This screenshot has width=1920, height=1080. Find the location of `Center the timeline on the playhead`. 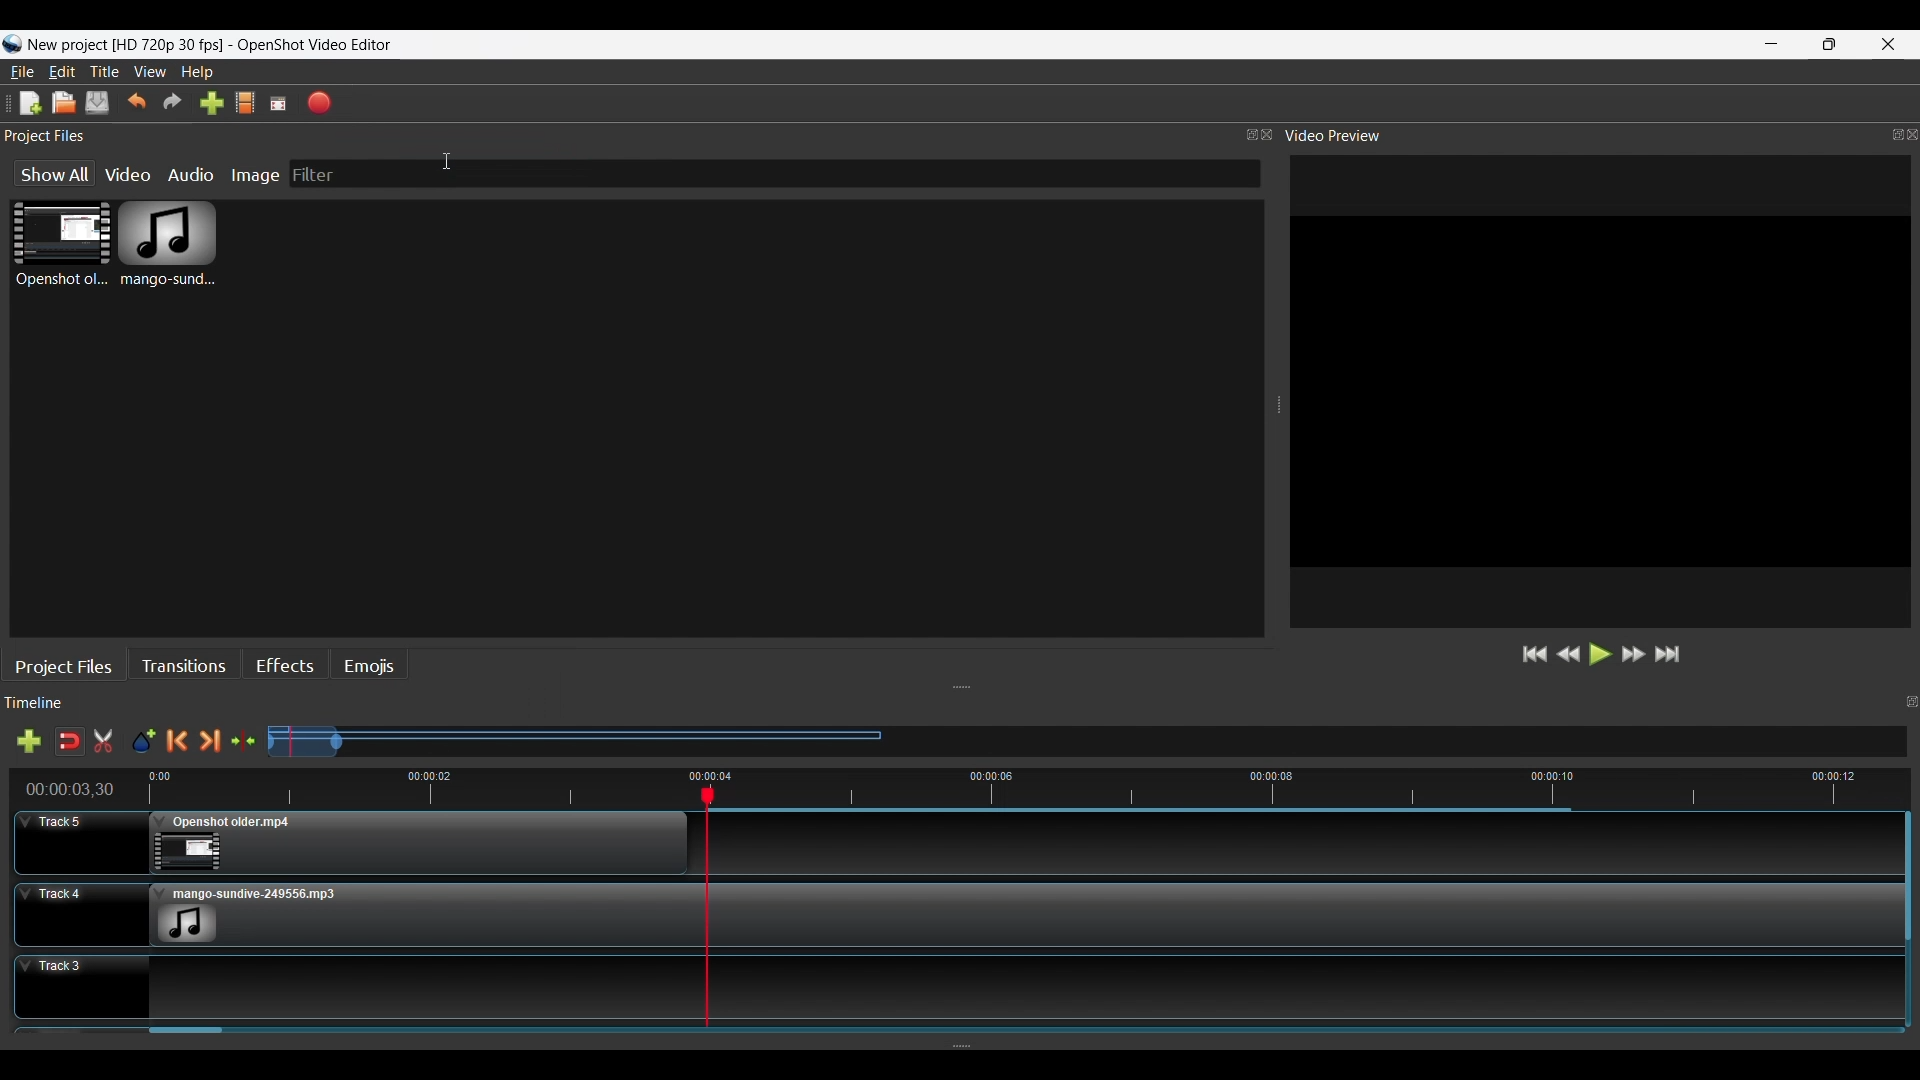

Center the timeline on the playhead is located at coordinates (244, 737).